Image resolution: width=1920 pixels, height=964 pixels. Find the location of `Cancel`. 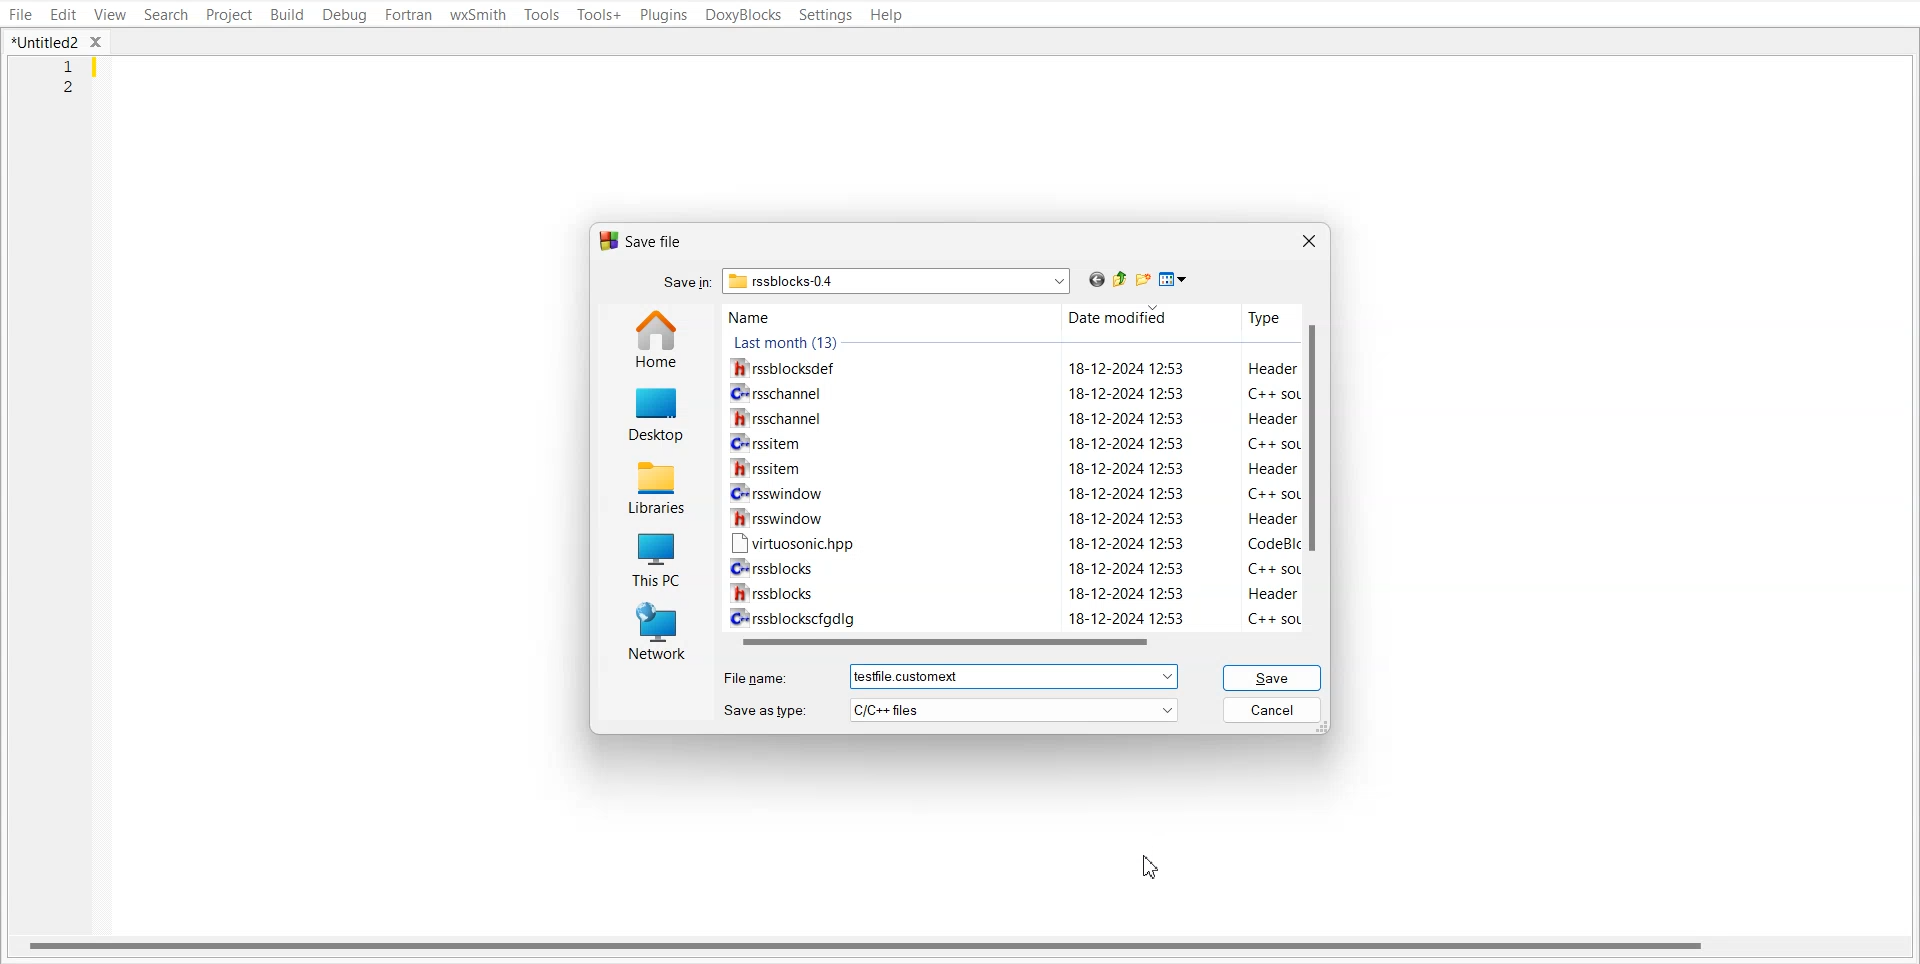

Cancel is located at coordinates (1273, 709).